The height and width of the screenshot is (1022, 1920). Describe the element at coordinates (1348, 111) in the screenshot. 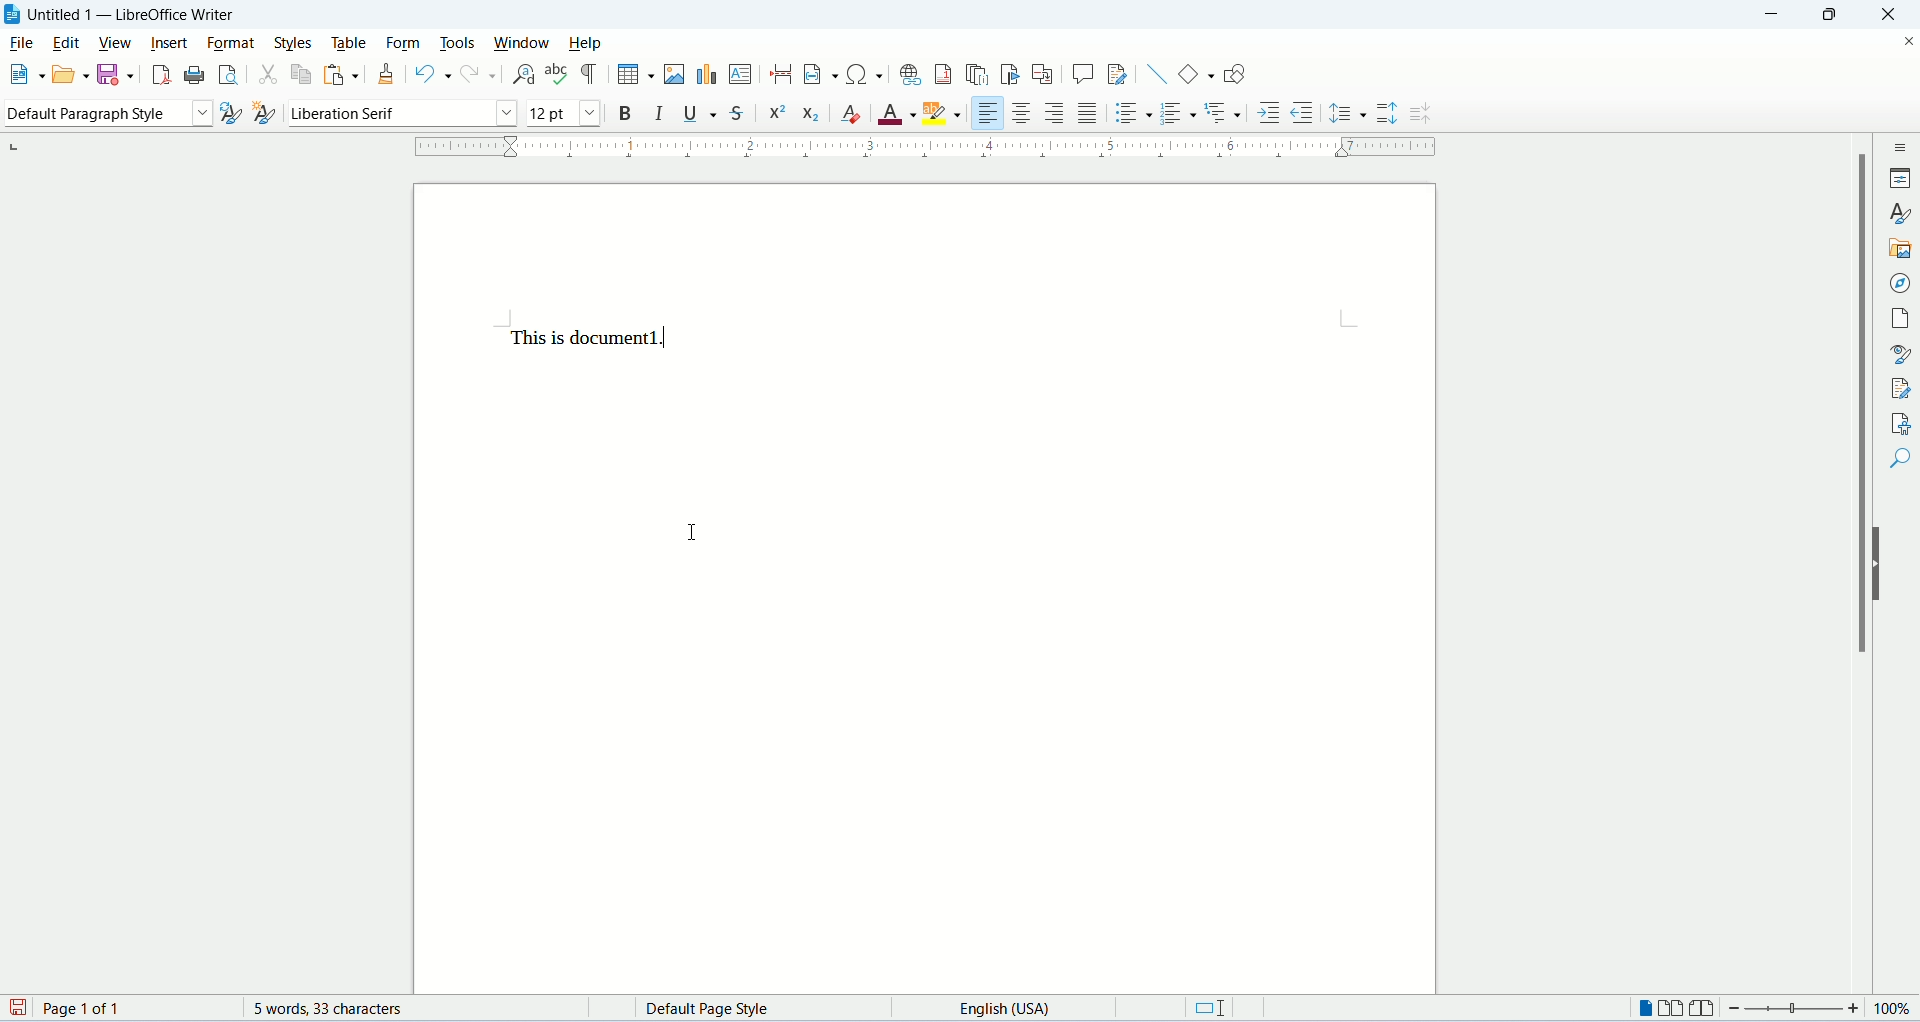

I see `set line spacing` at that location.